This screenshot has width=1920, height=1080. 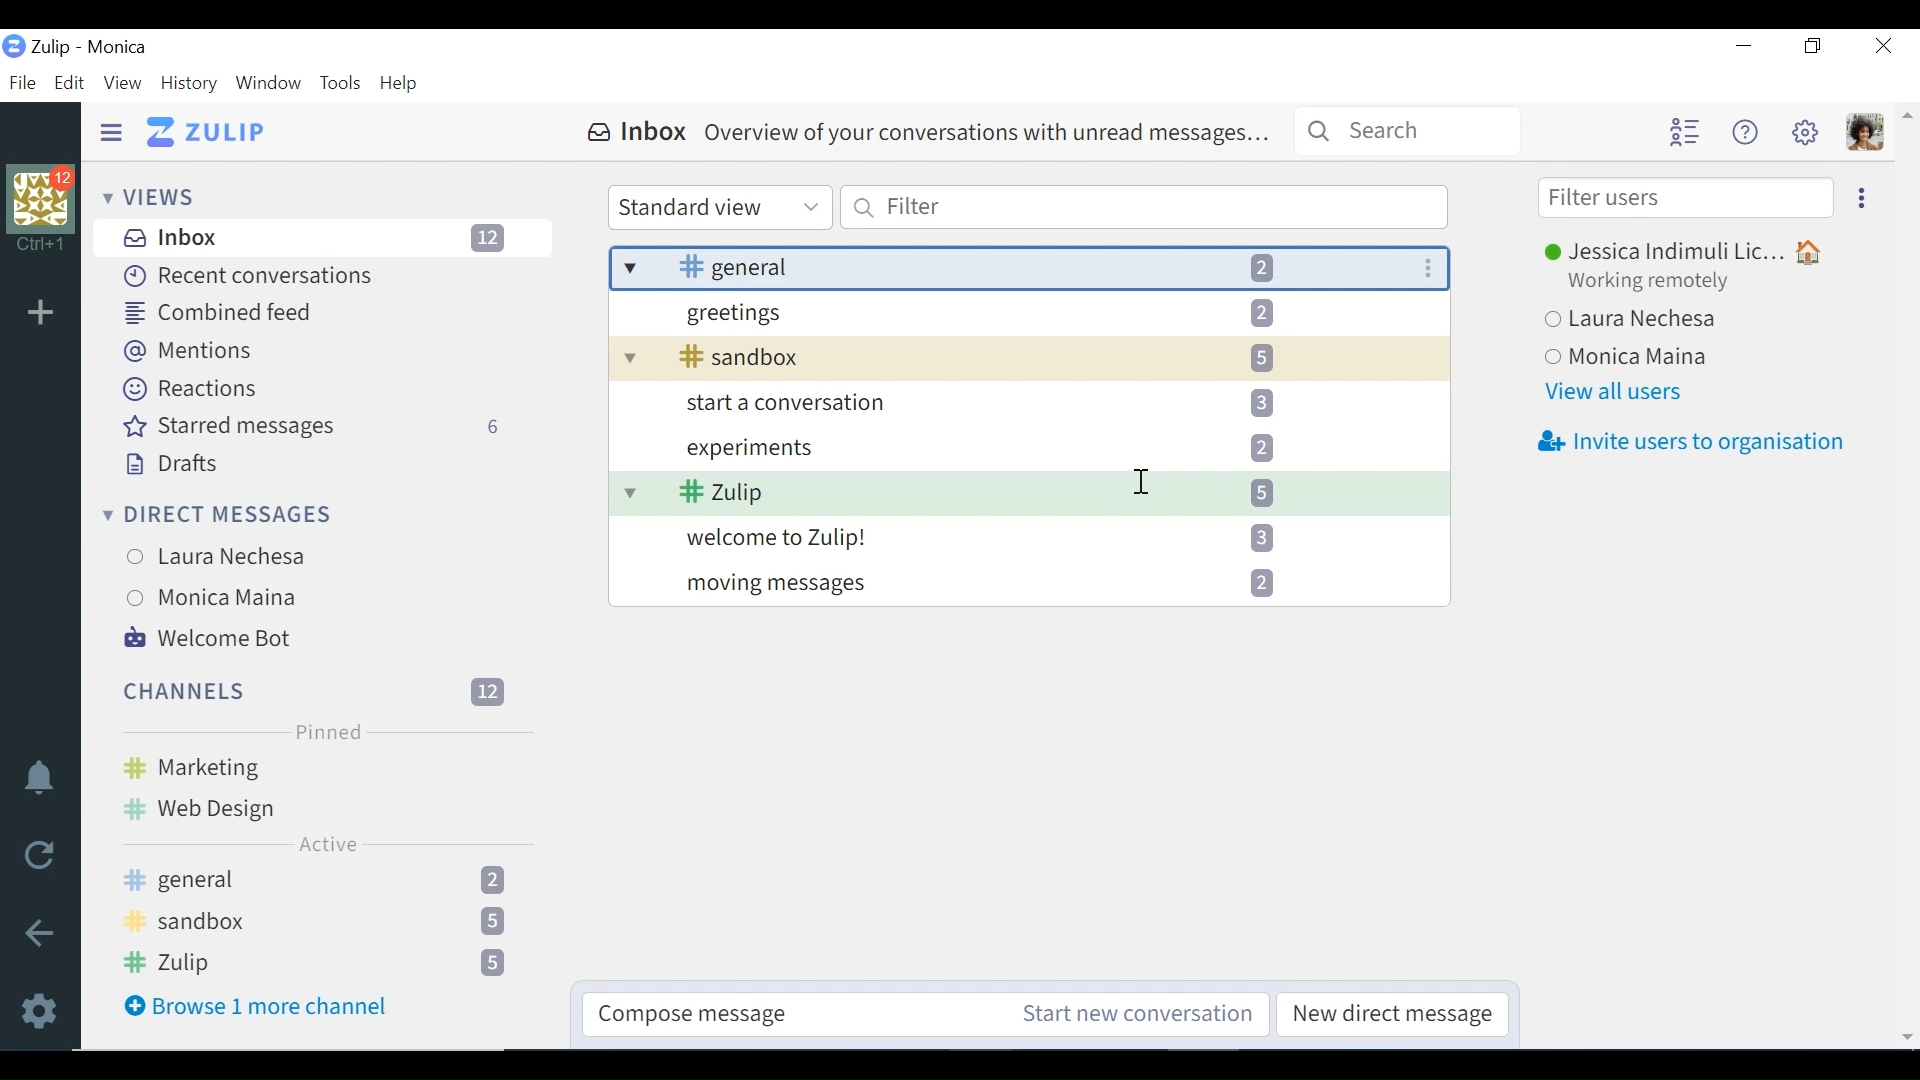 I want to click on Add Organisation, so click(x=39, y=312).